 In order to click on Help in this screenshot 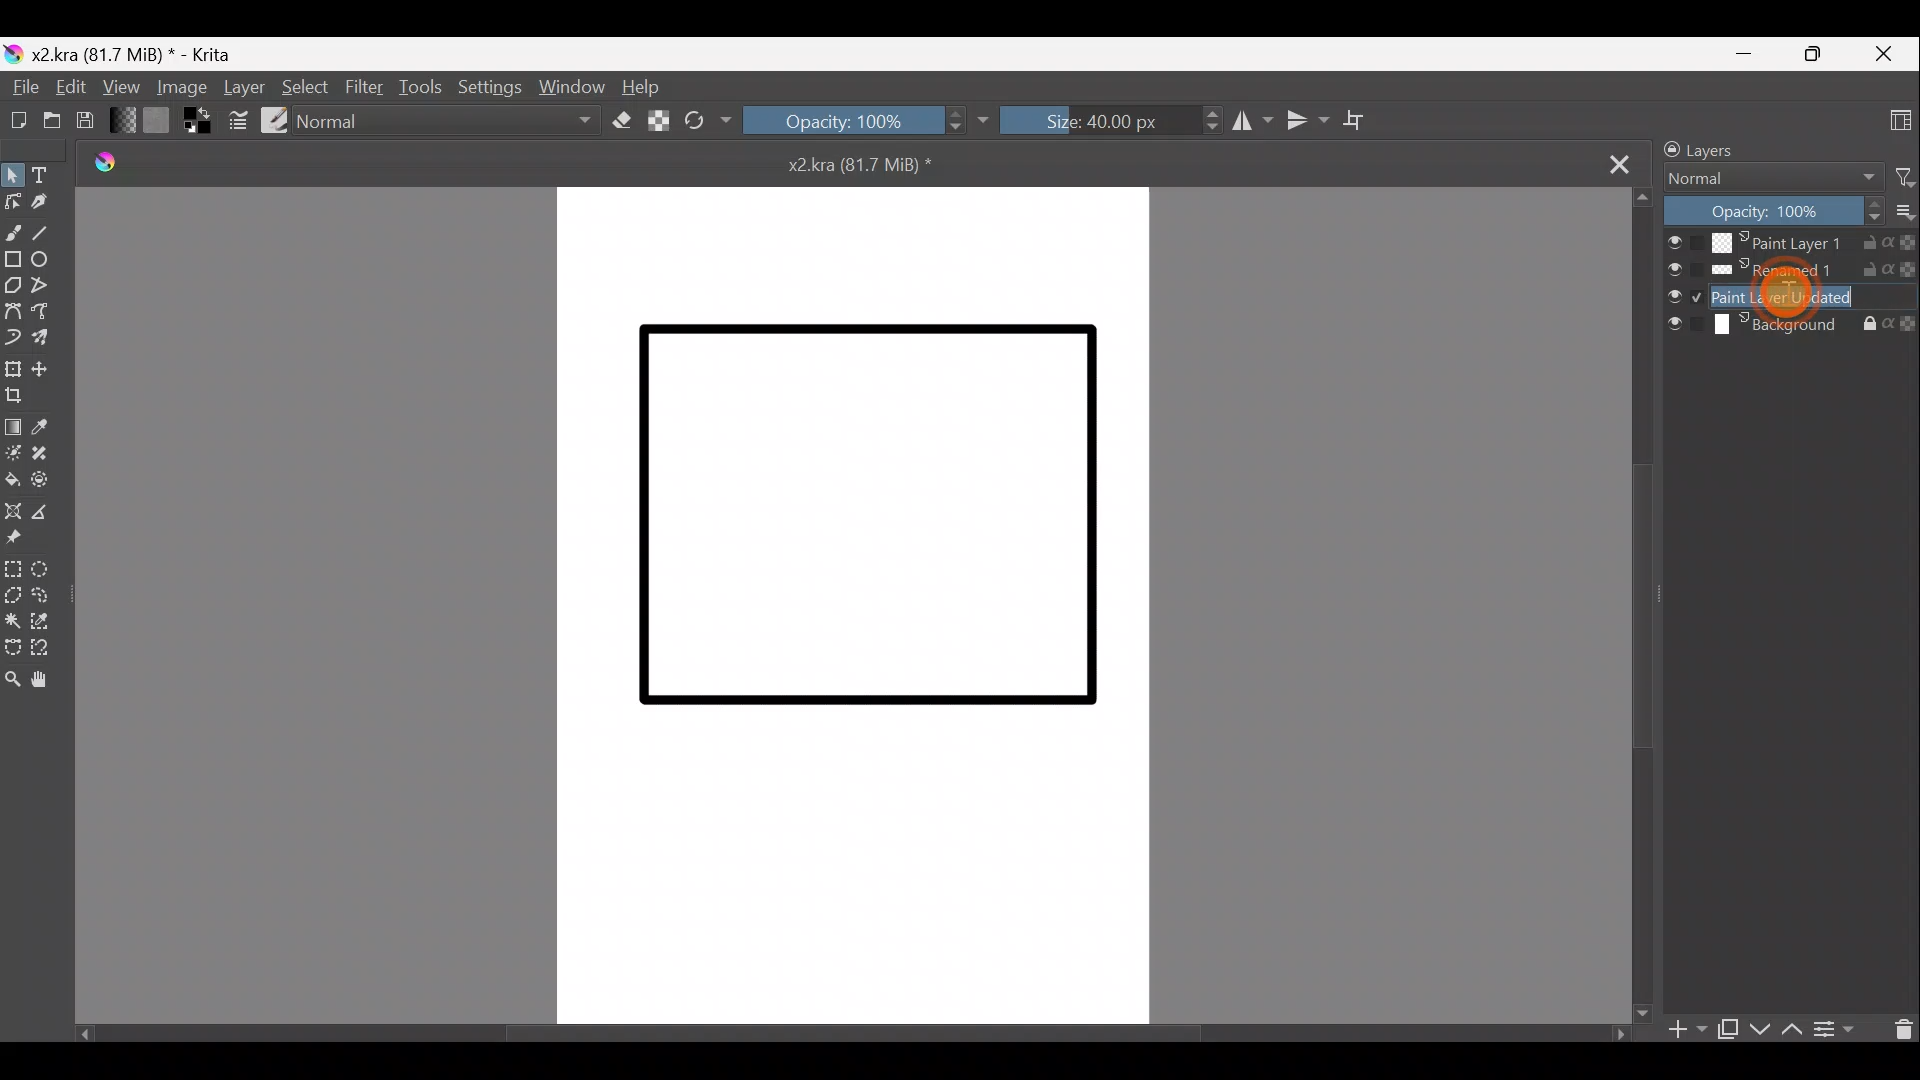, I will do `click(644, 83)`.